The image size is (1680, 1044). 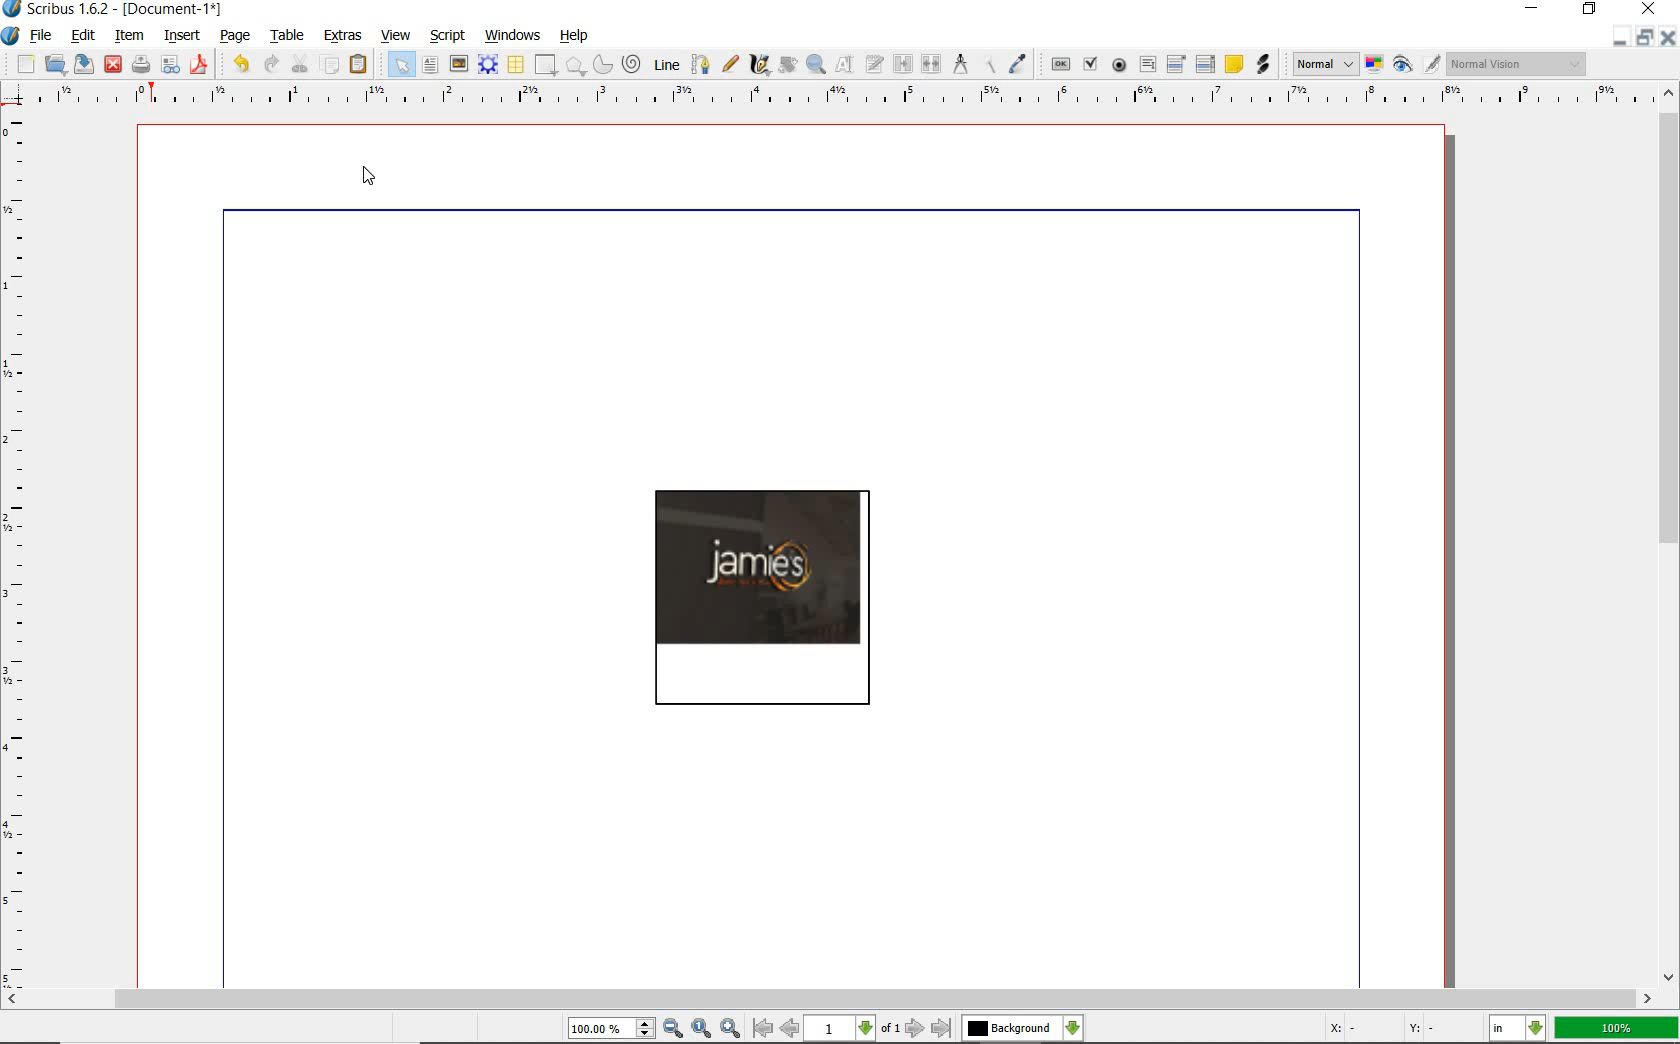 I want to click on Zoom In, so click(x=731, y=1029).